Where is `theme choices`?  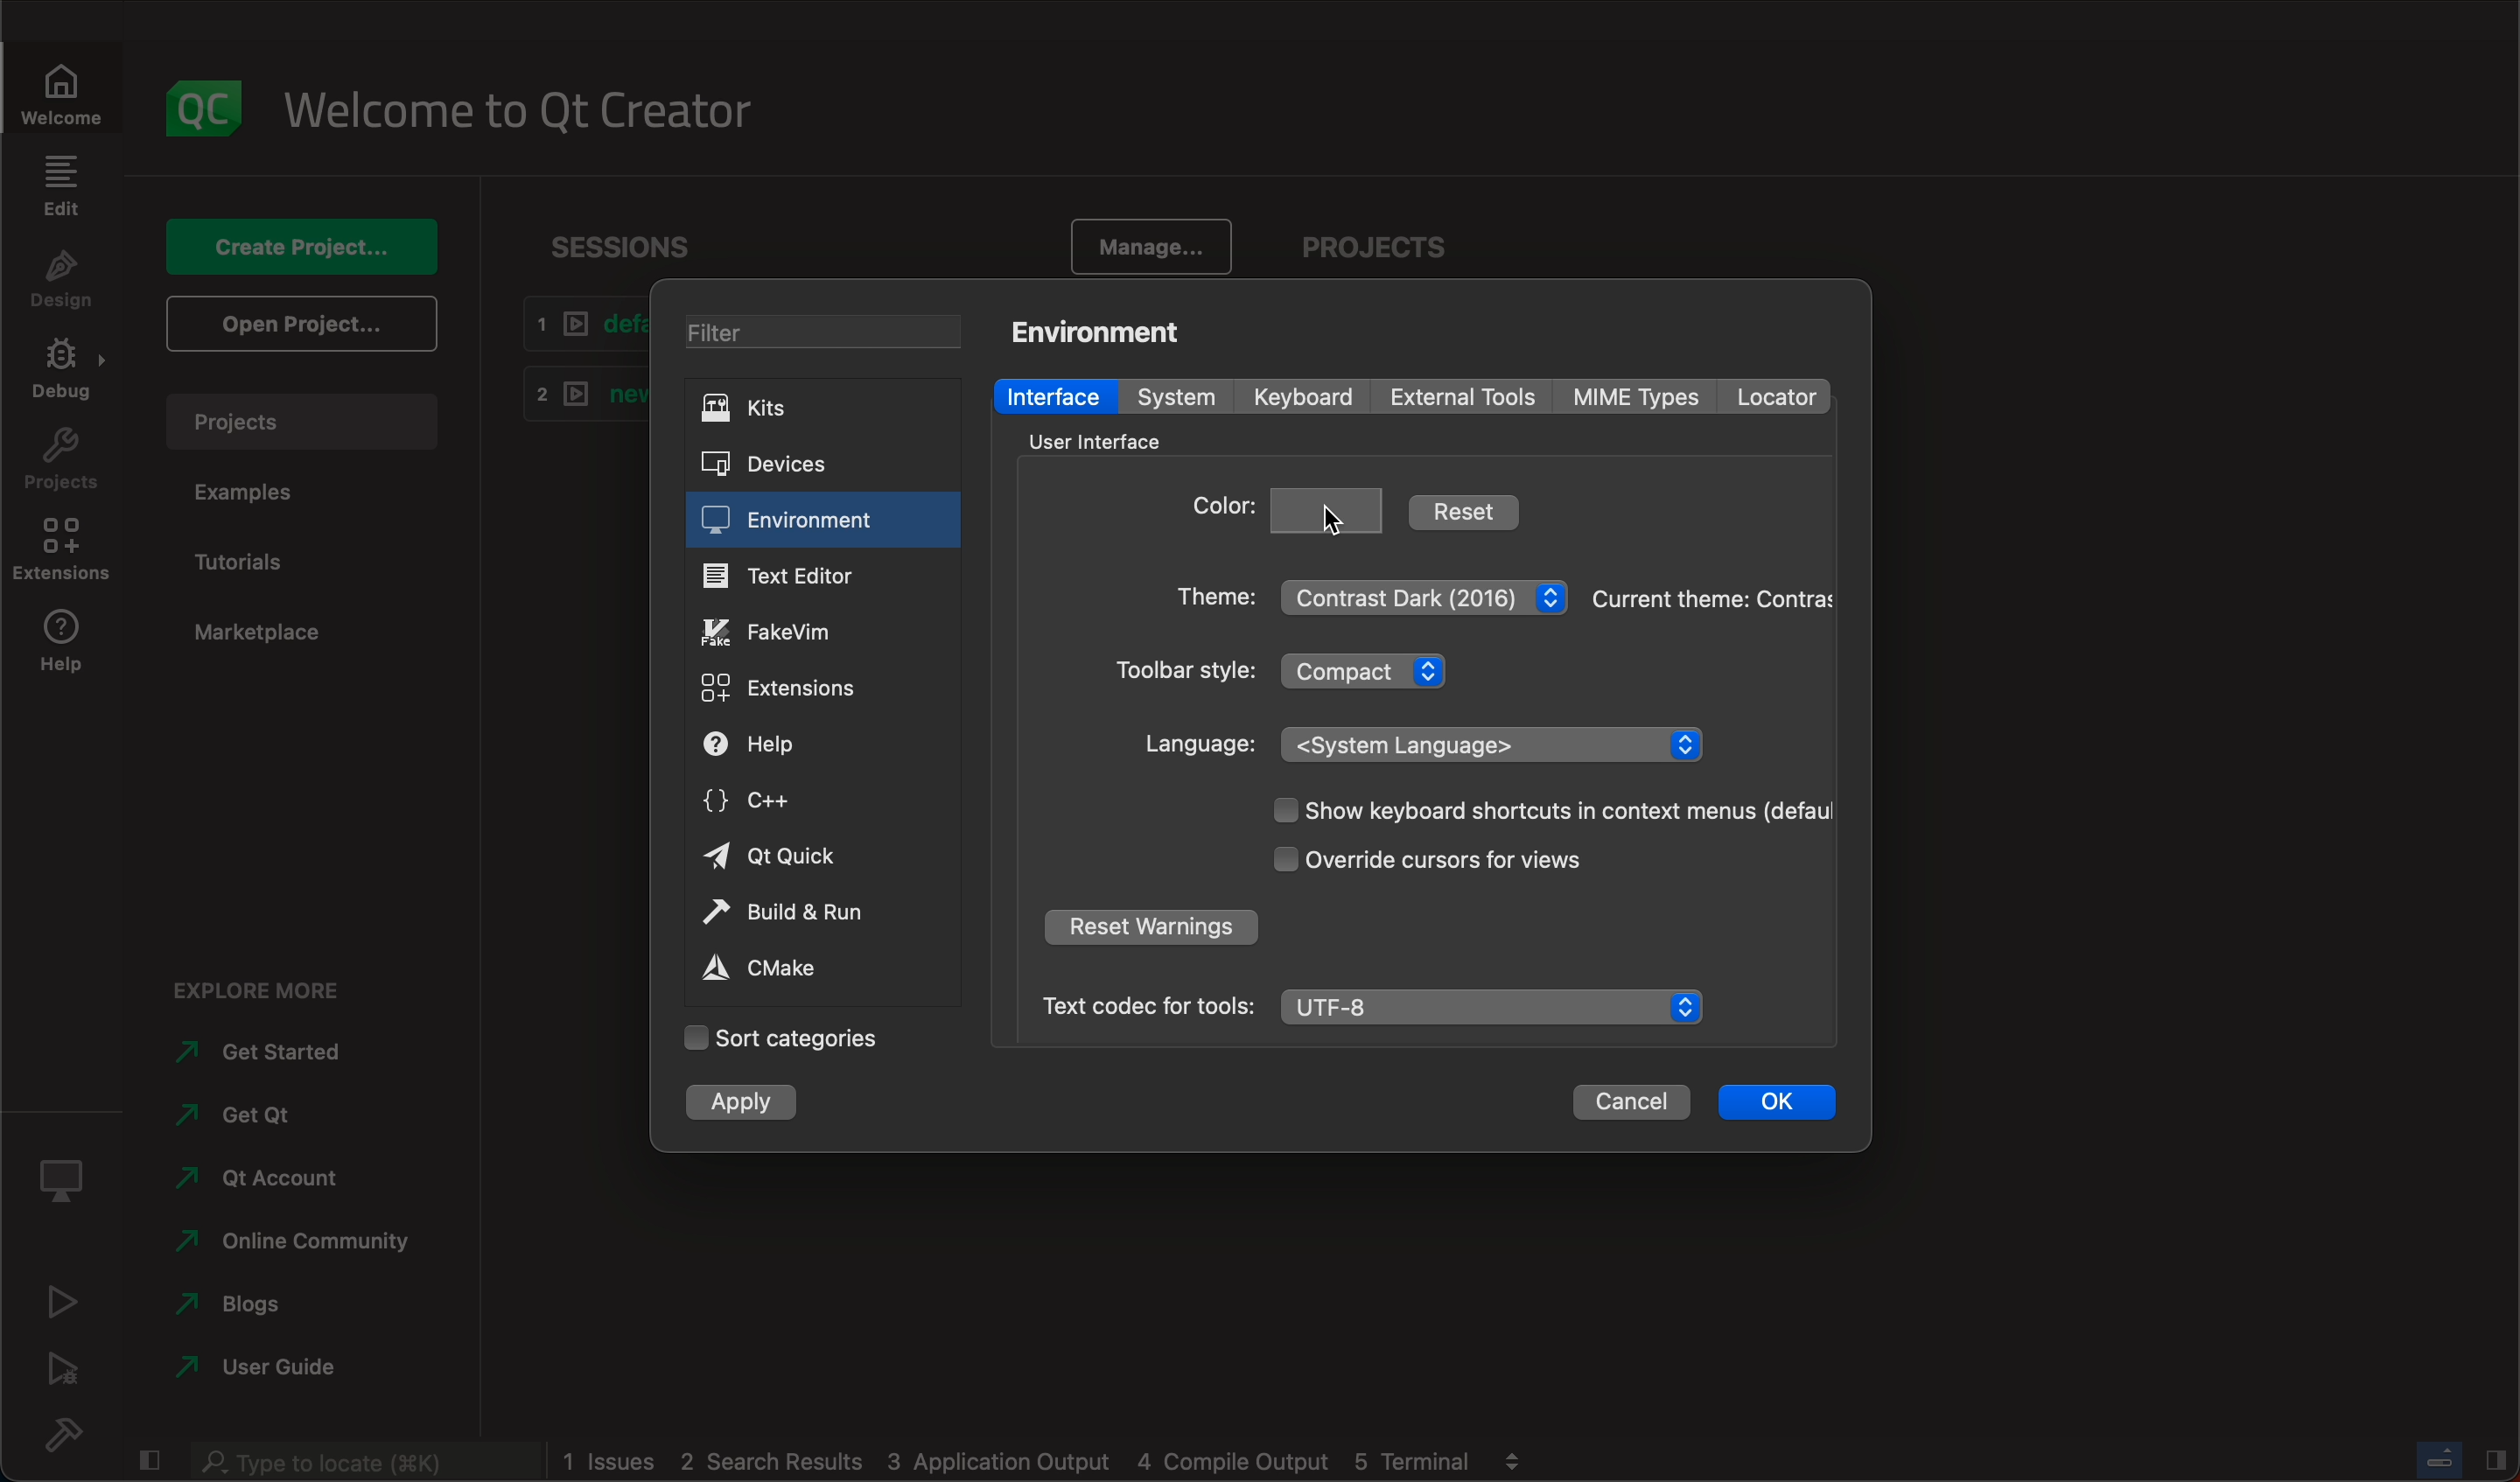
theme choices is located at coordinates (1425, 592).